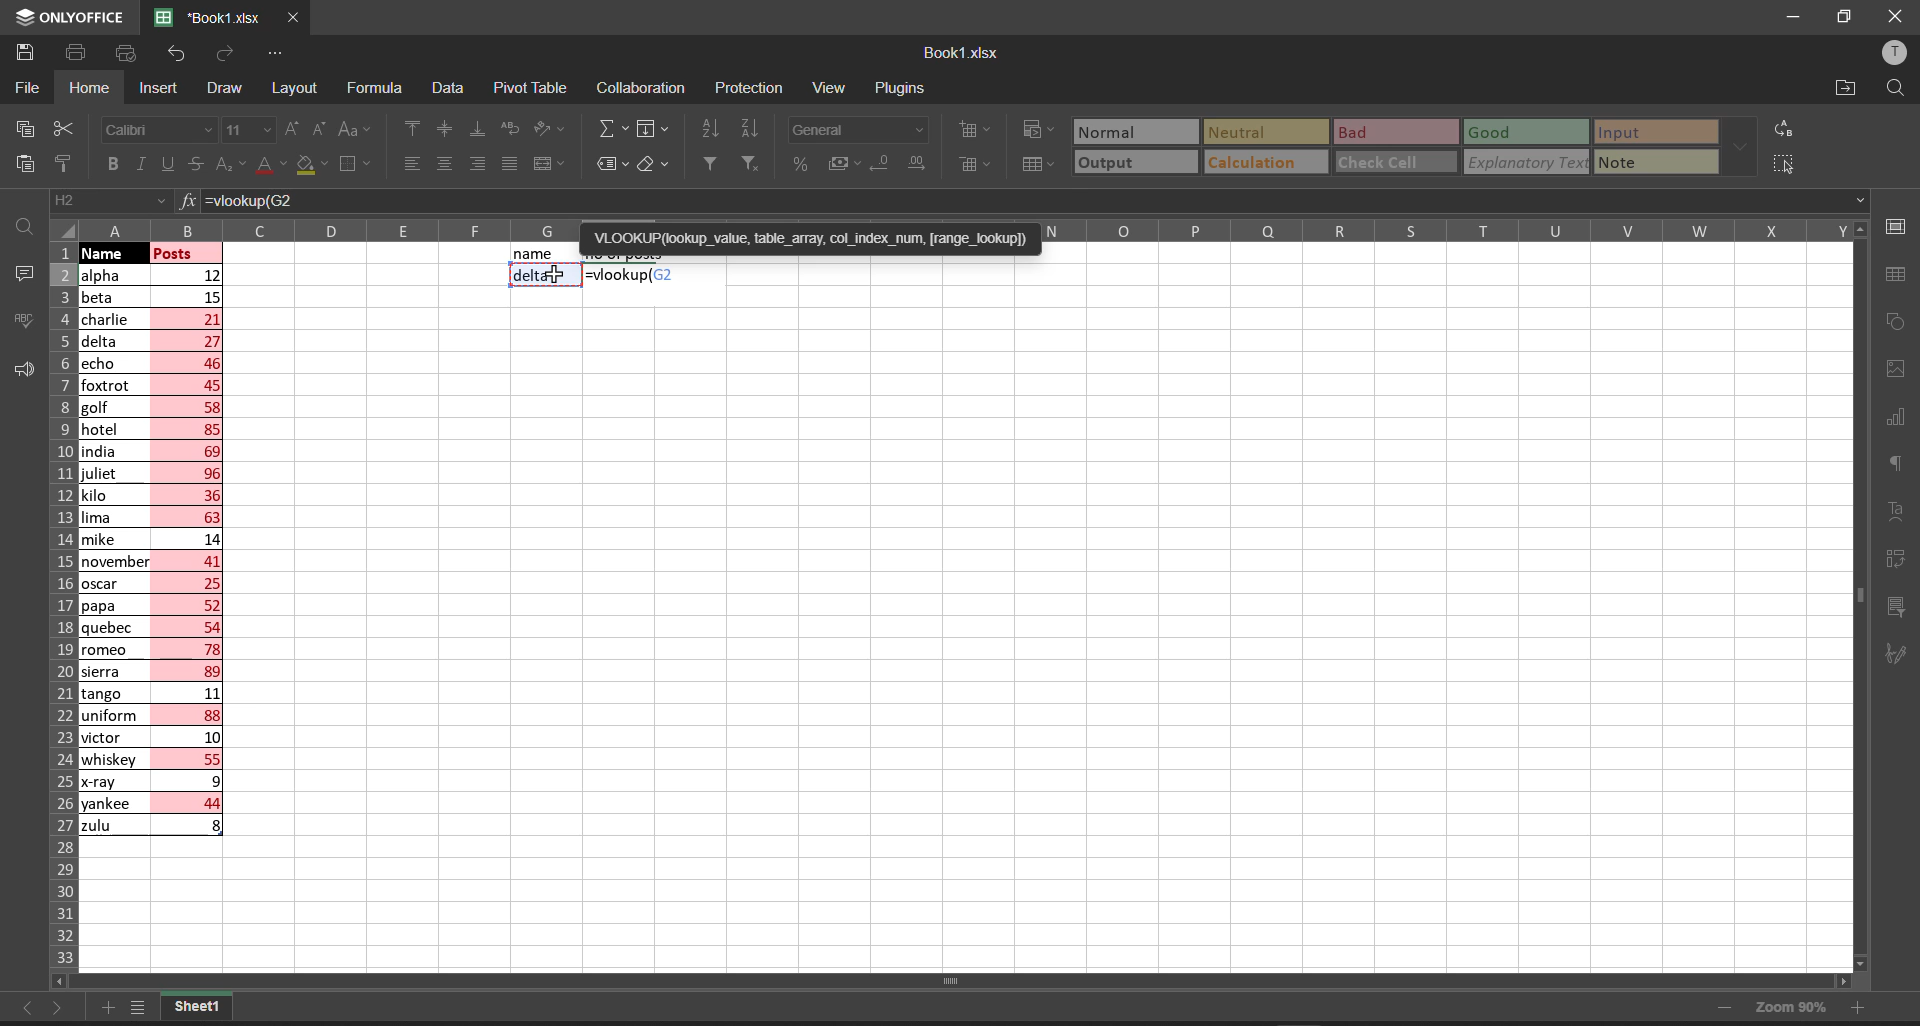  I want to click on borders, so click(358, 165).